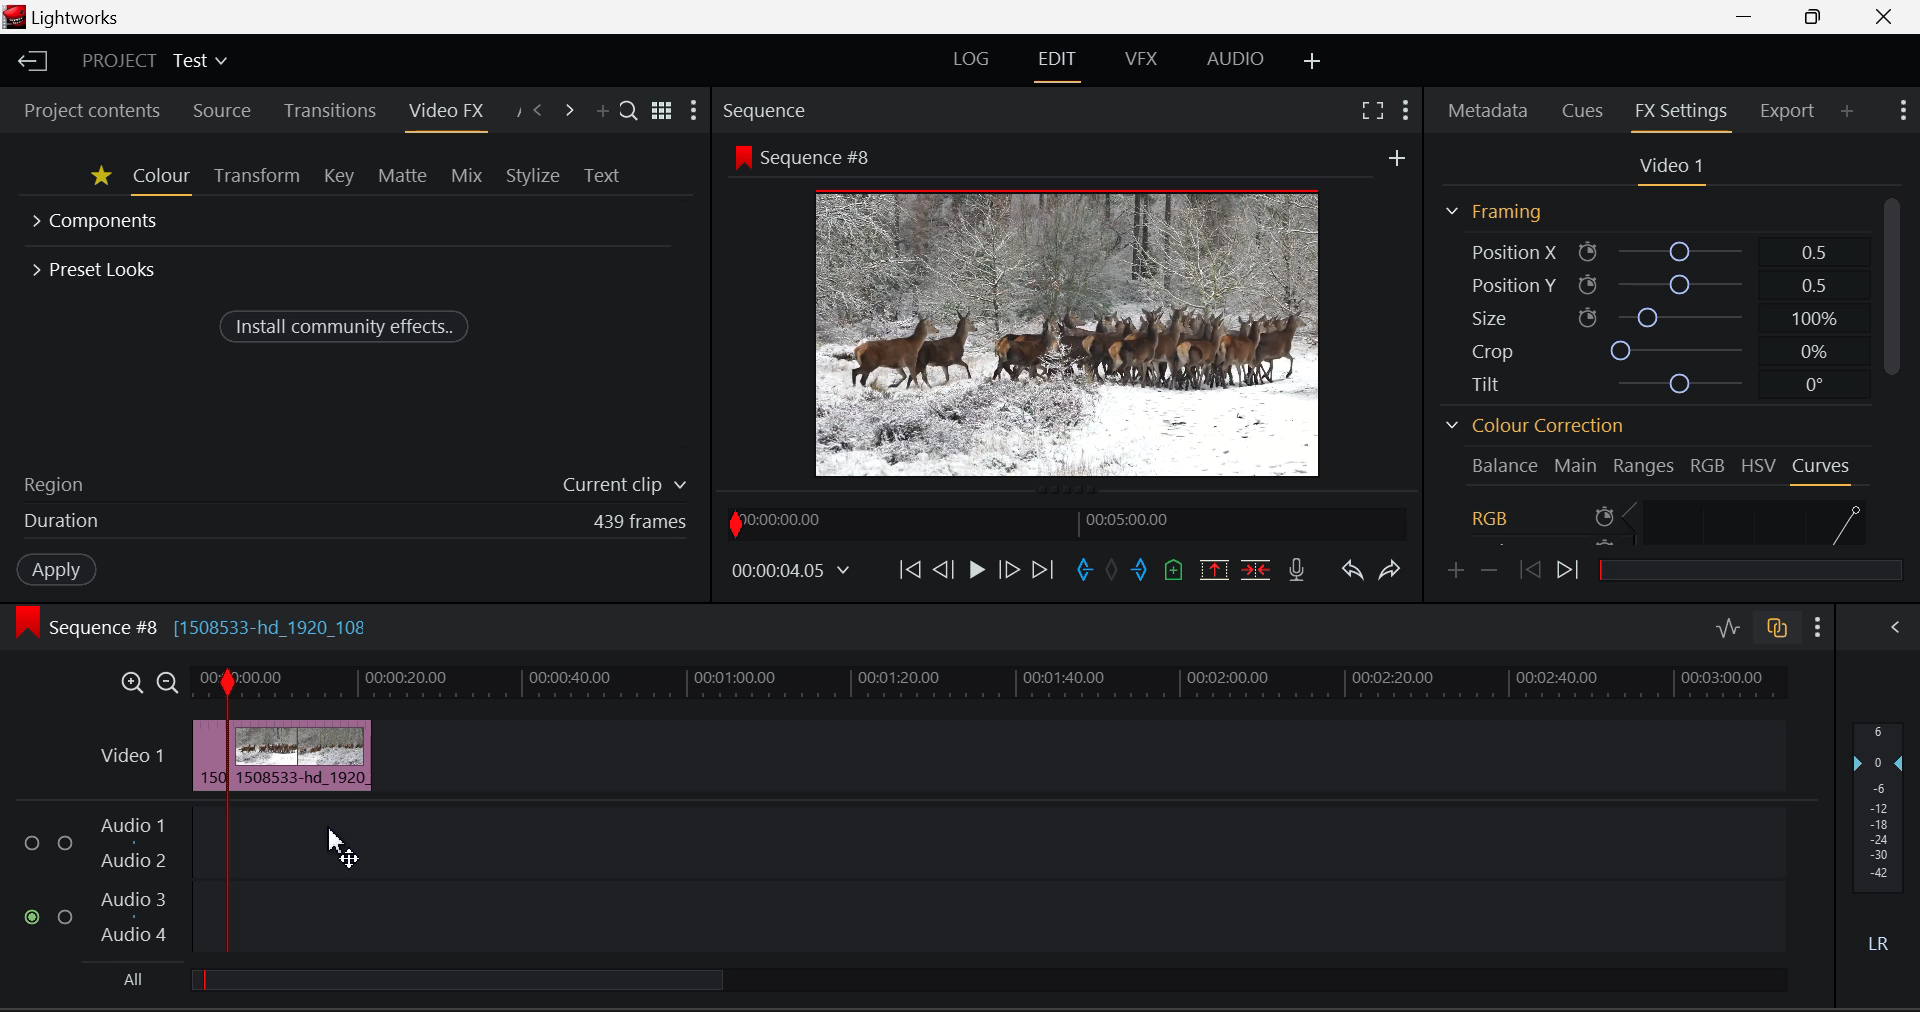  Describe the element at coordinates (569, 108) in the screenshot. I see `Next Panel` at that location.